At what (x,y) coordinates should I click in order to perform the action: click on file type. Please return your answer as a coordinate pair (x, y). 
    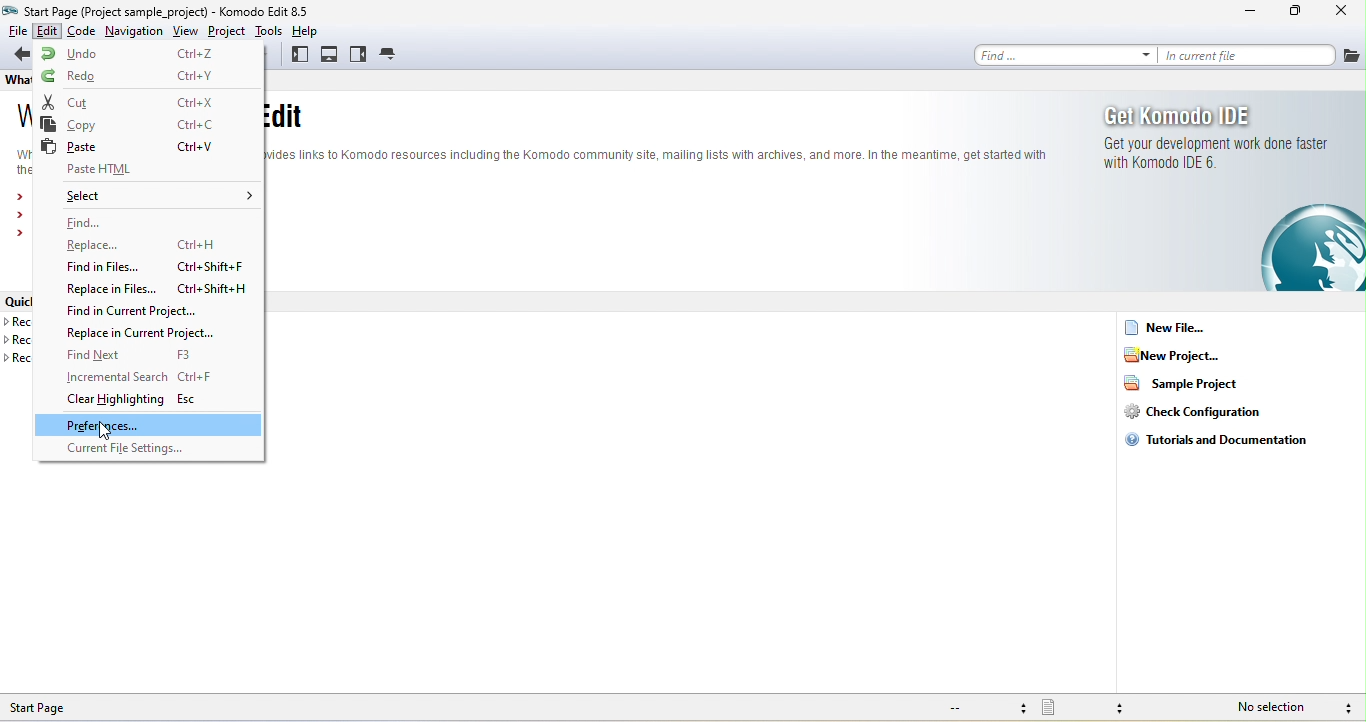
    Looking at the image, I should click on (1092, 707).